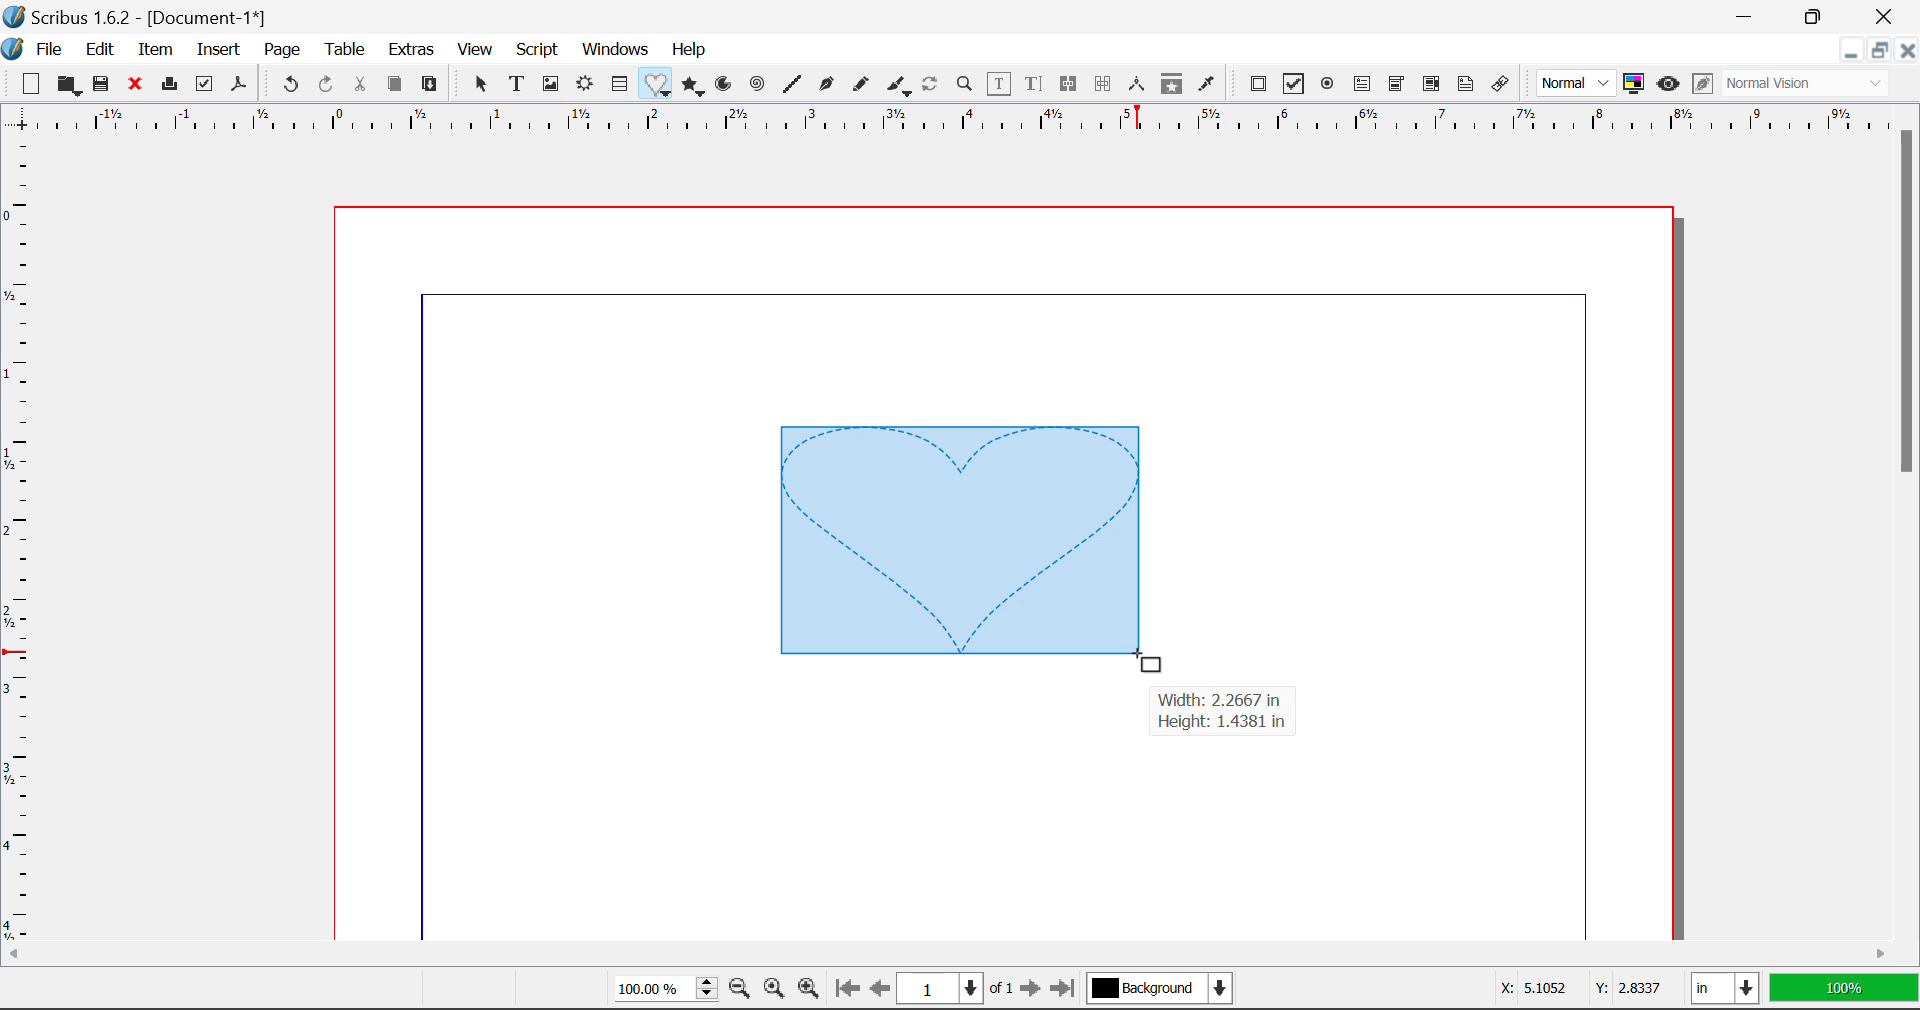 The height and width of the screenshot is (1010, 1920). I want to click on Cursor, so click(1150, 663).